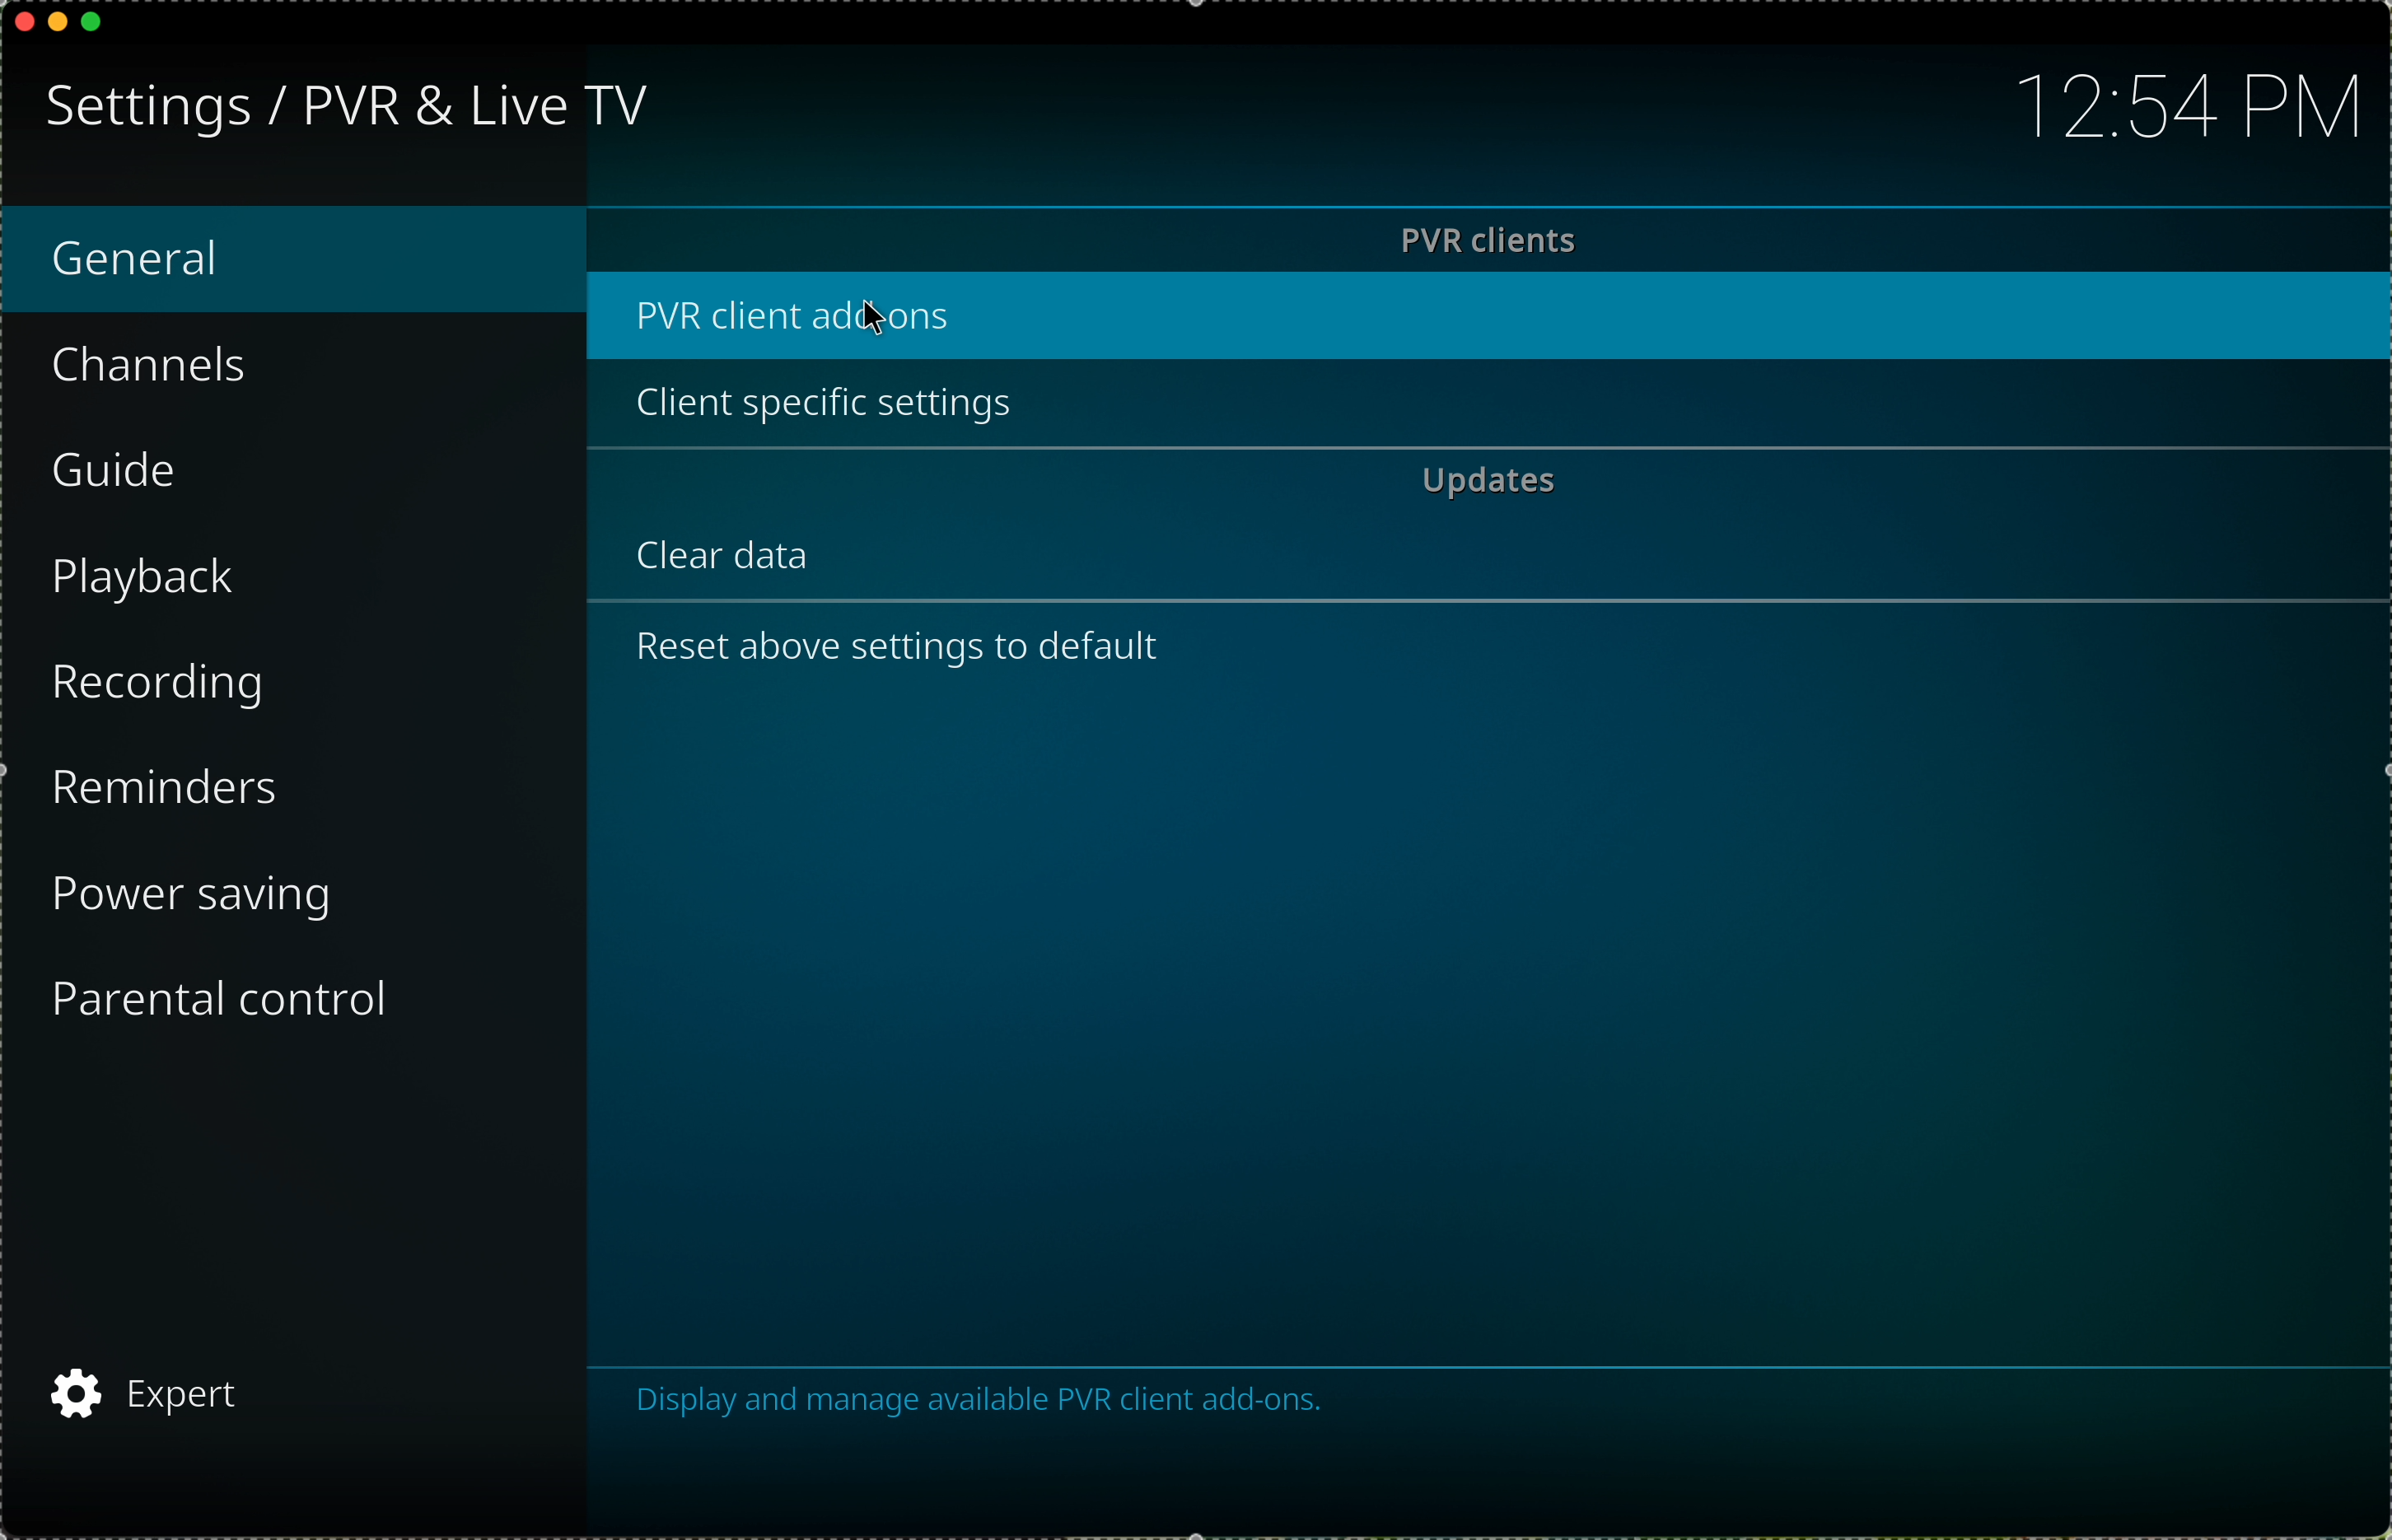 The height and width of the screenshot is (1540, 2392). Describe the element at coordinates (725, 561) in the screenshot. I see `clear data` at that location.